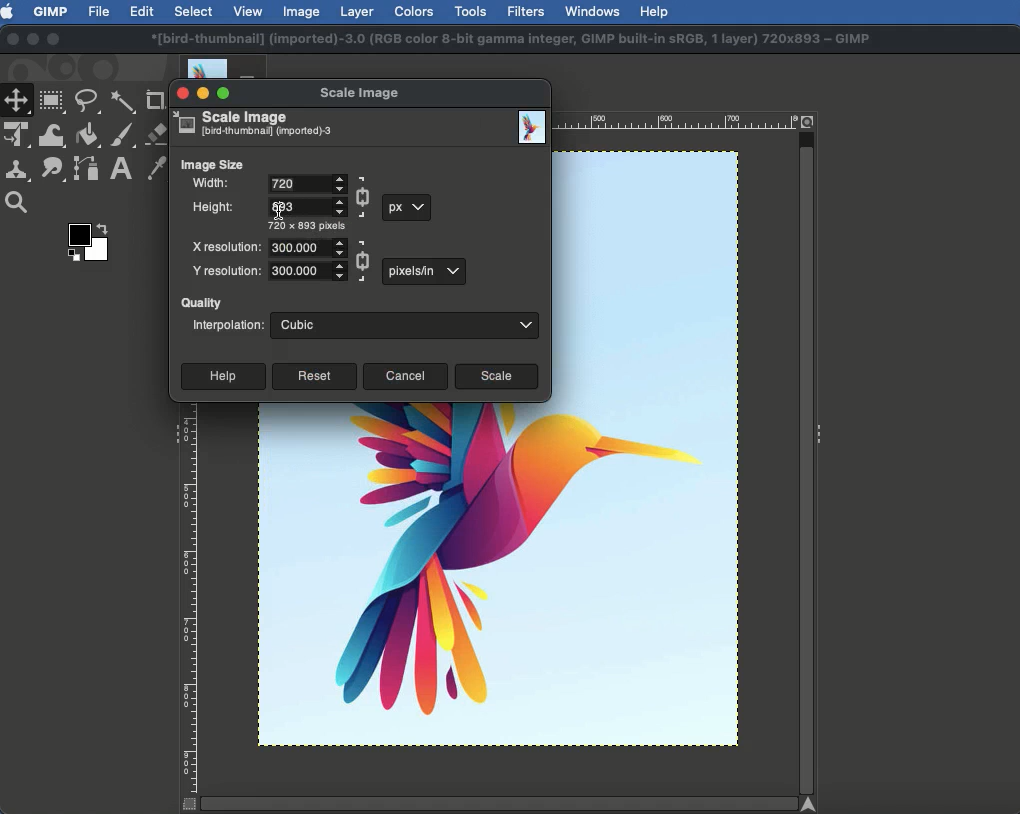 This screenshot has height=814, width=1020. What do you see at coordinates (306, 272) in the screenshot?
I see `Numeral` at bounding box center [306, 272].